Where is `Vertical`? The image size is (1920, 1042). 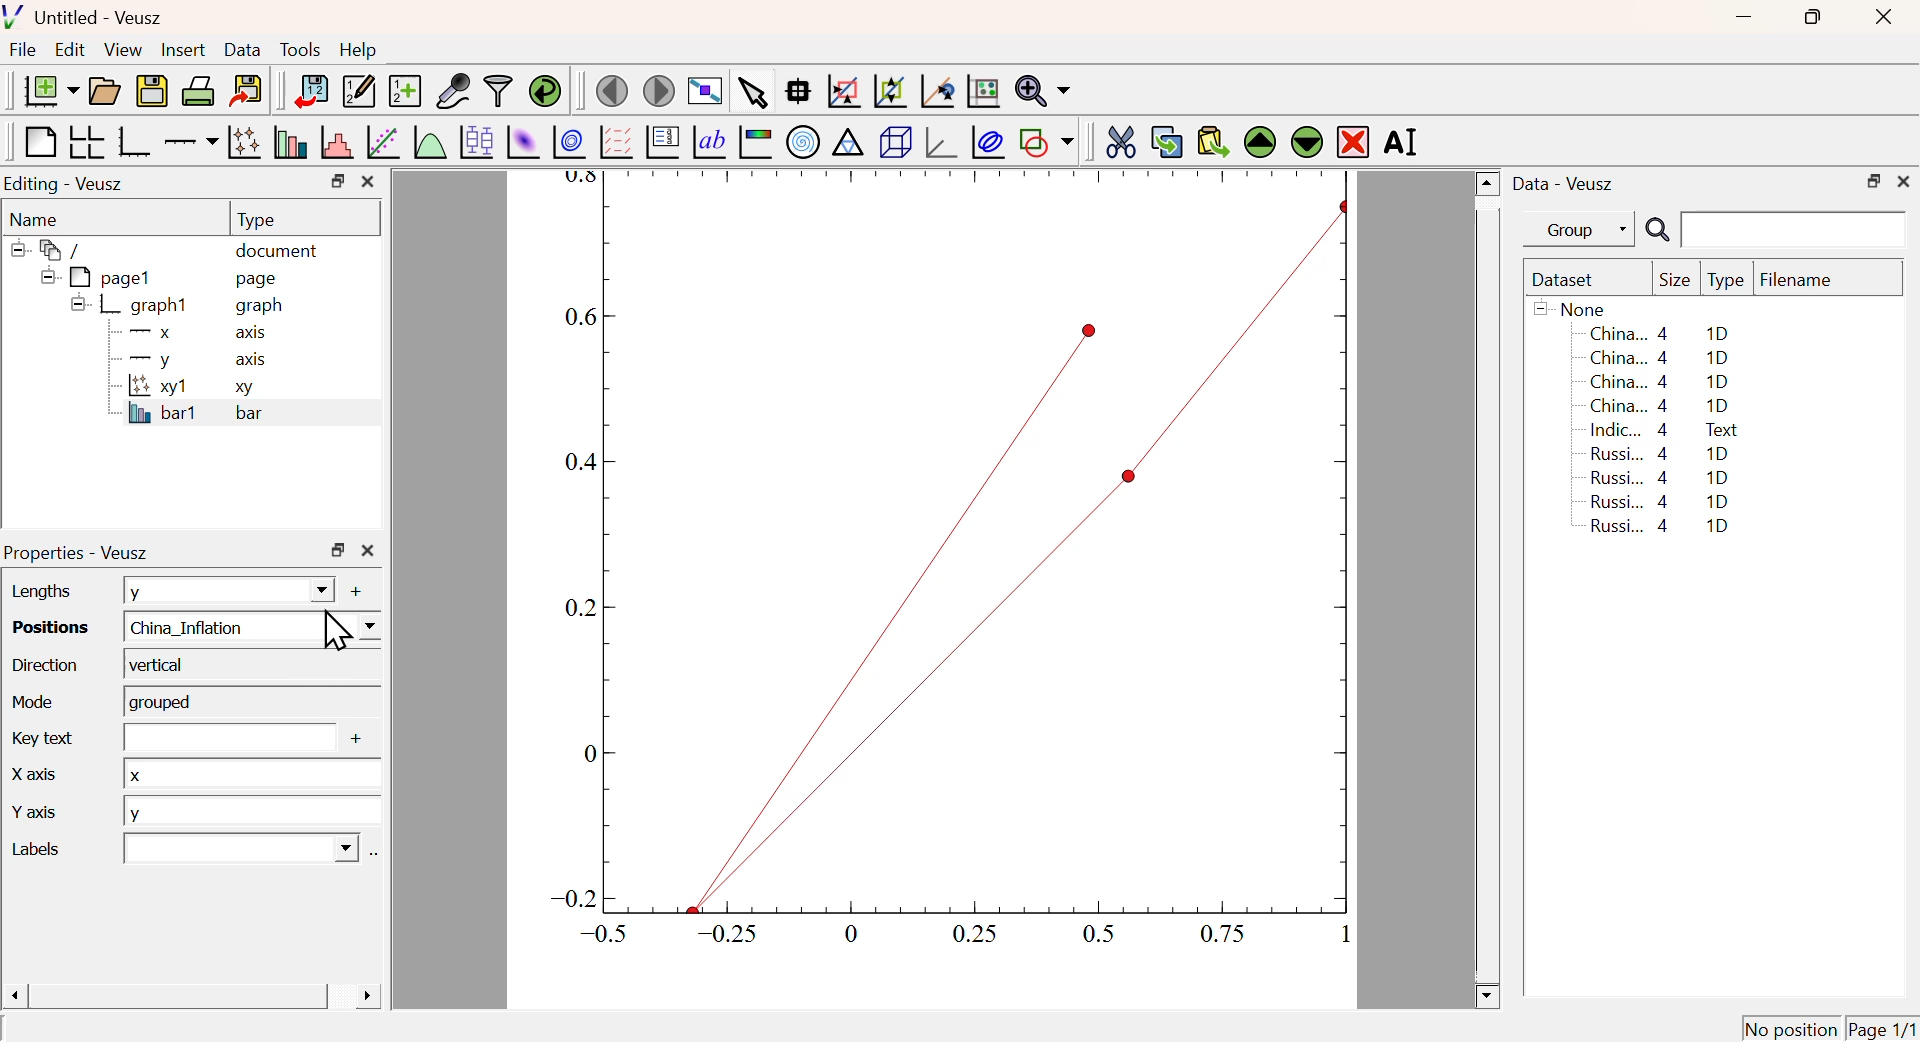
Vertical is located at coordinates (244, 665).